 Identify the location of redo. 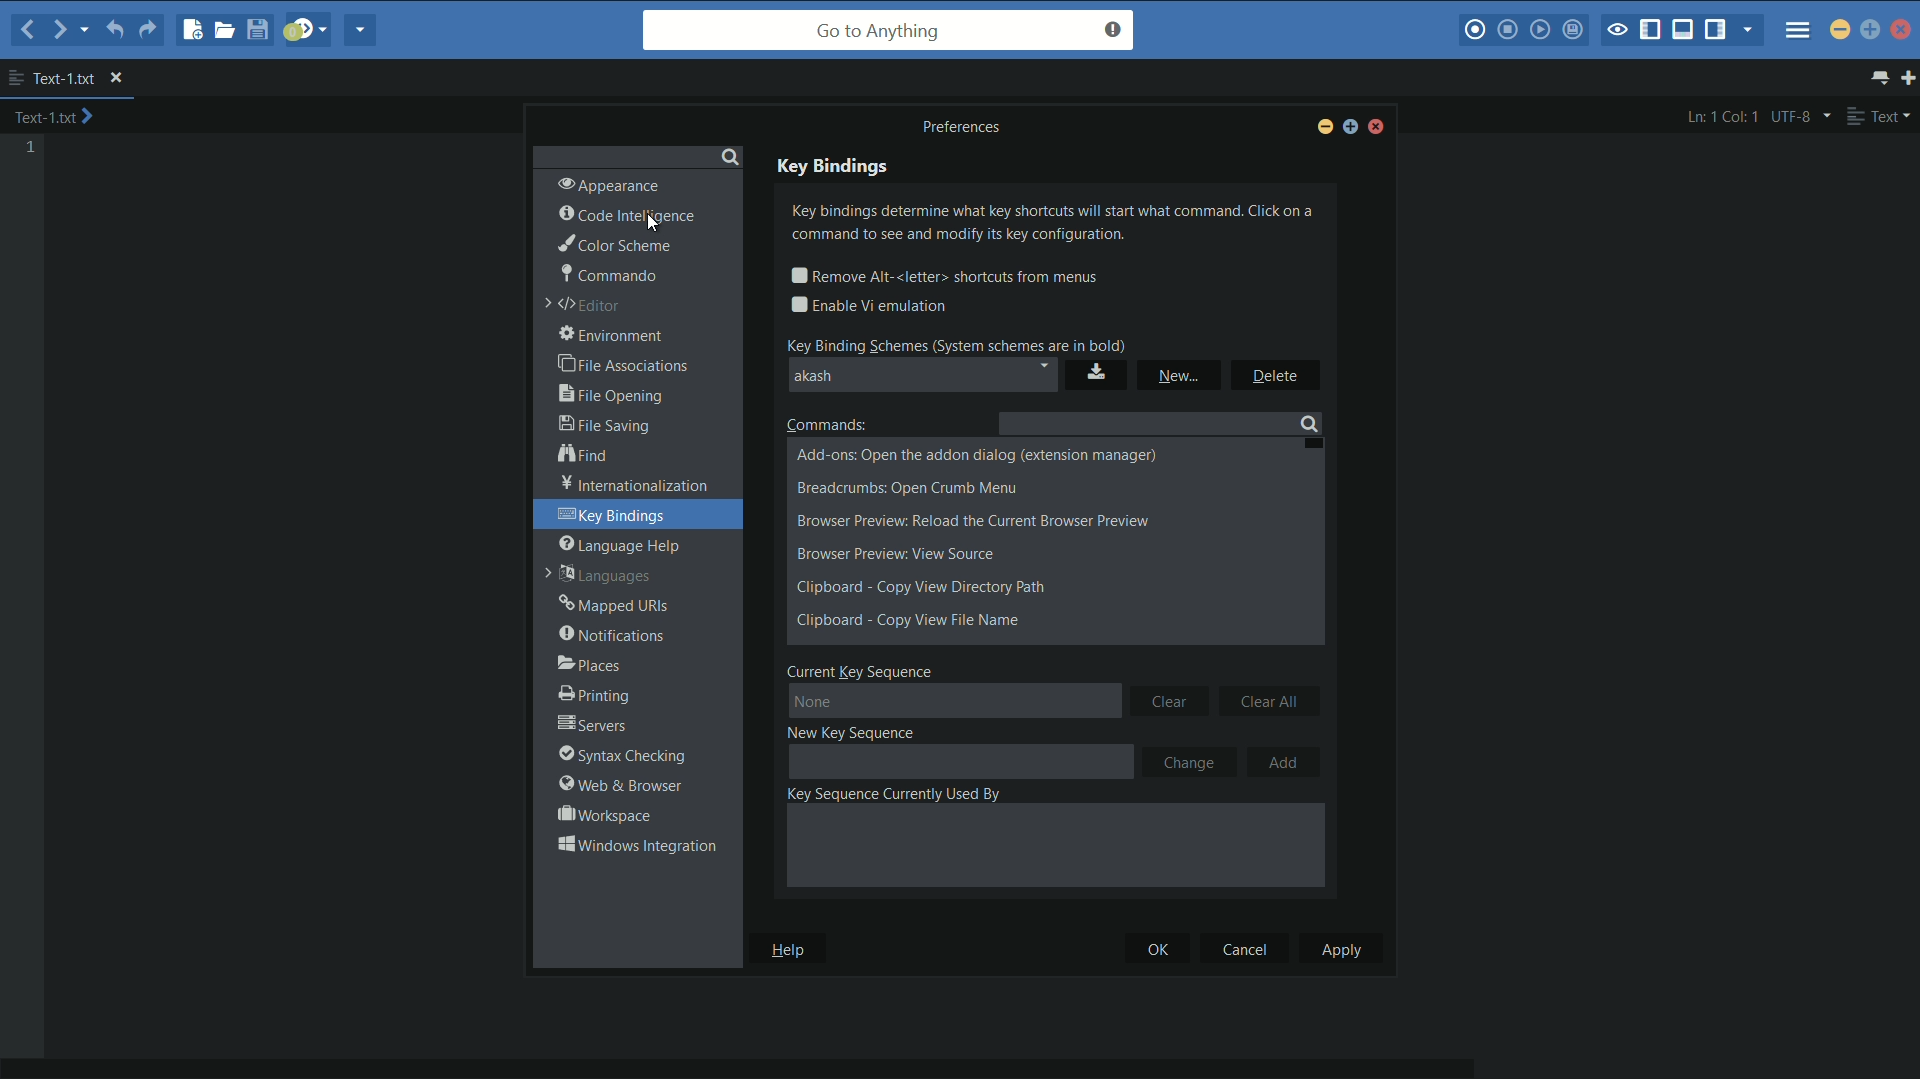
(147, 33).